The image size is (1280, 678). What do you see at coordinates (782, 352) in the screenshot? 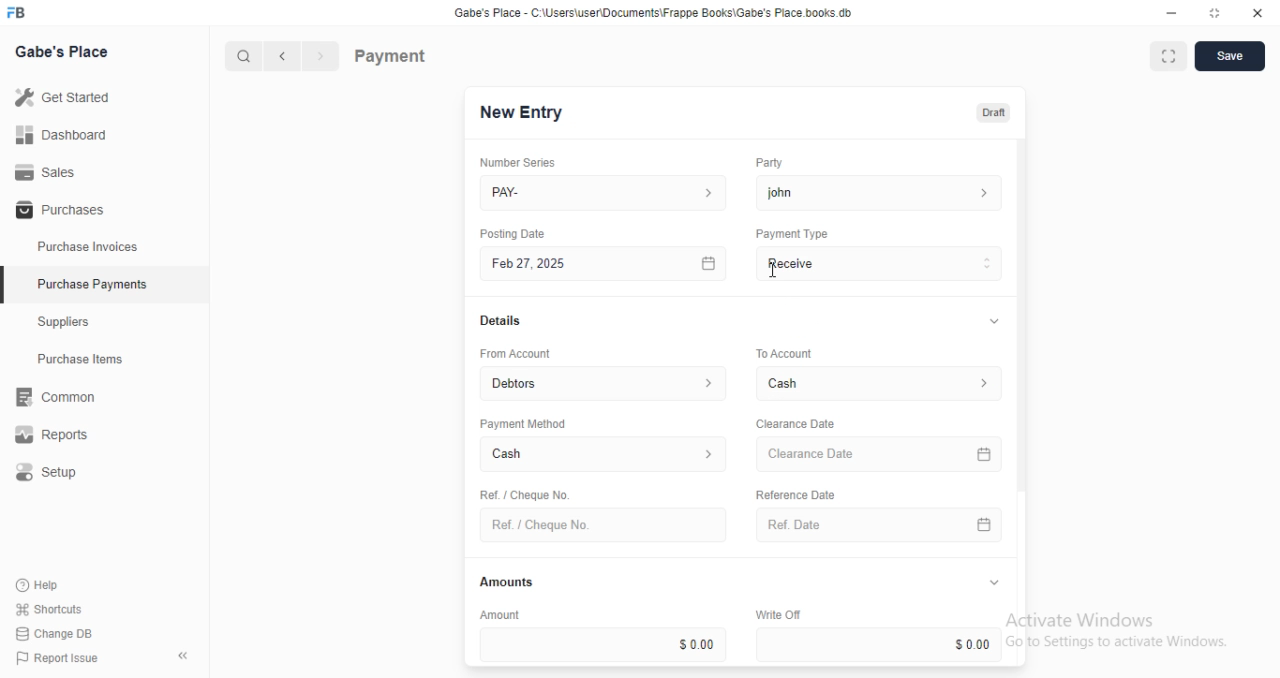
I see `To Account` at bounding box center [782, 352].